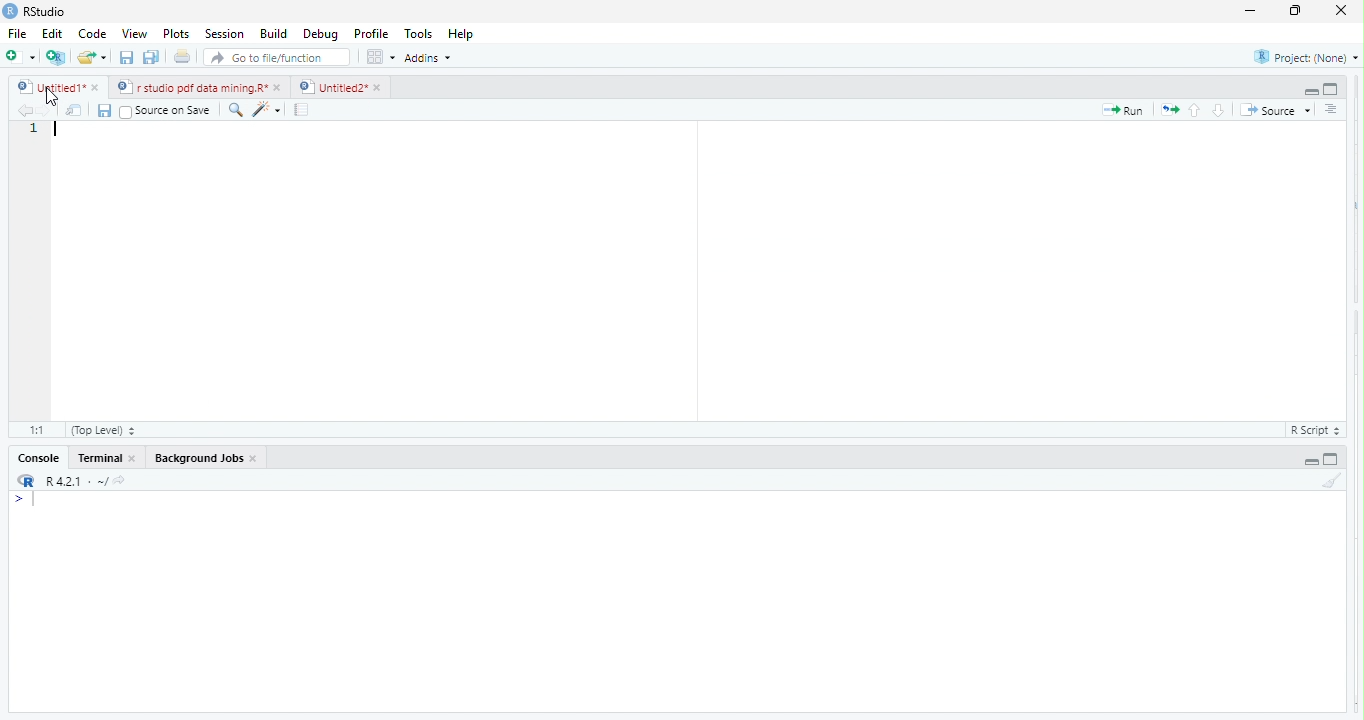 This screenshot has width=1364, height=720. I want to click on R Script , so click(1312, 431).